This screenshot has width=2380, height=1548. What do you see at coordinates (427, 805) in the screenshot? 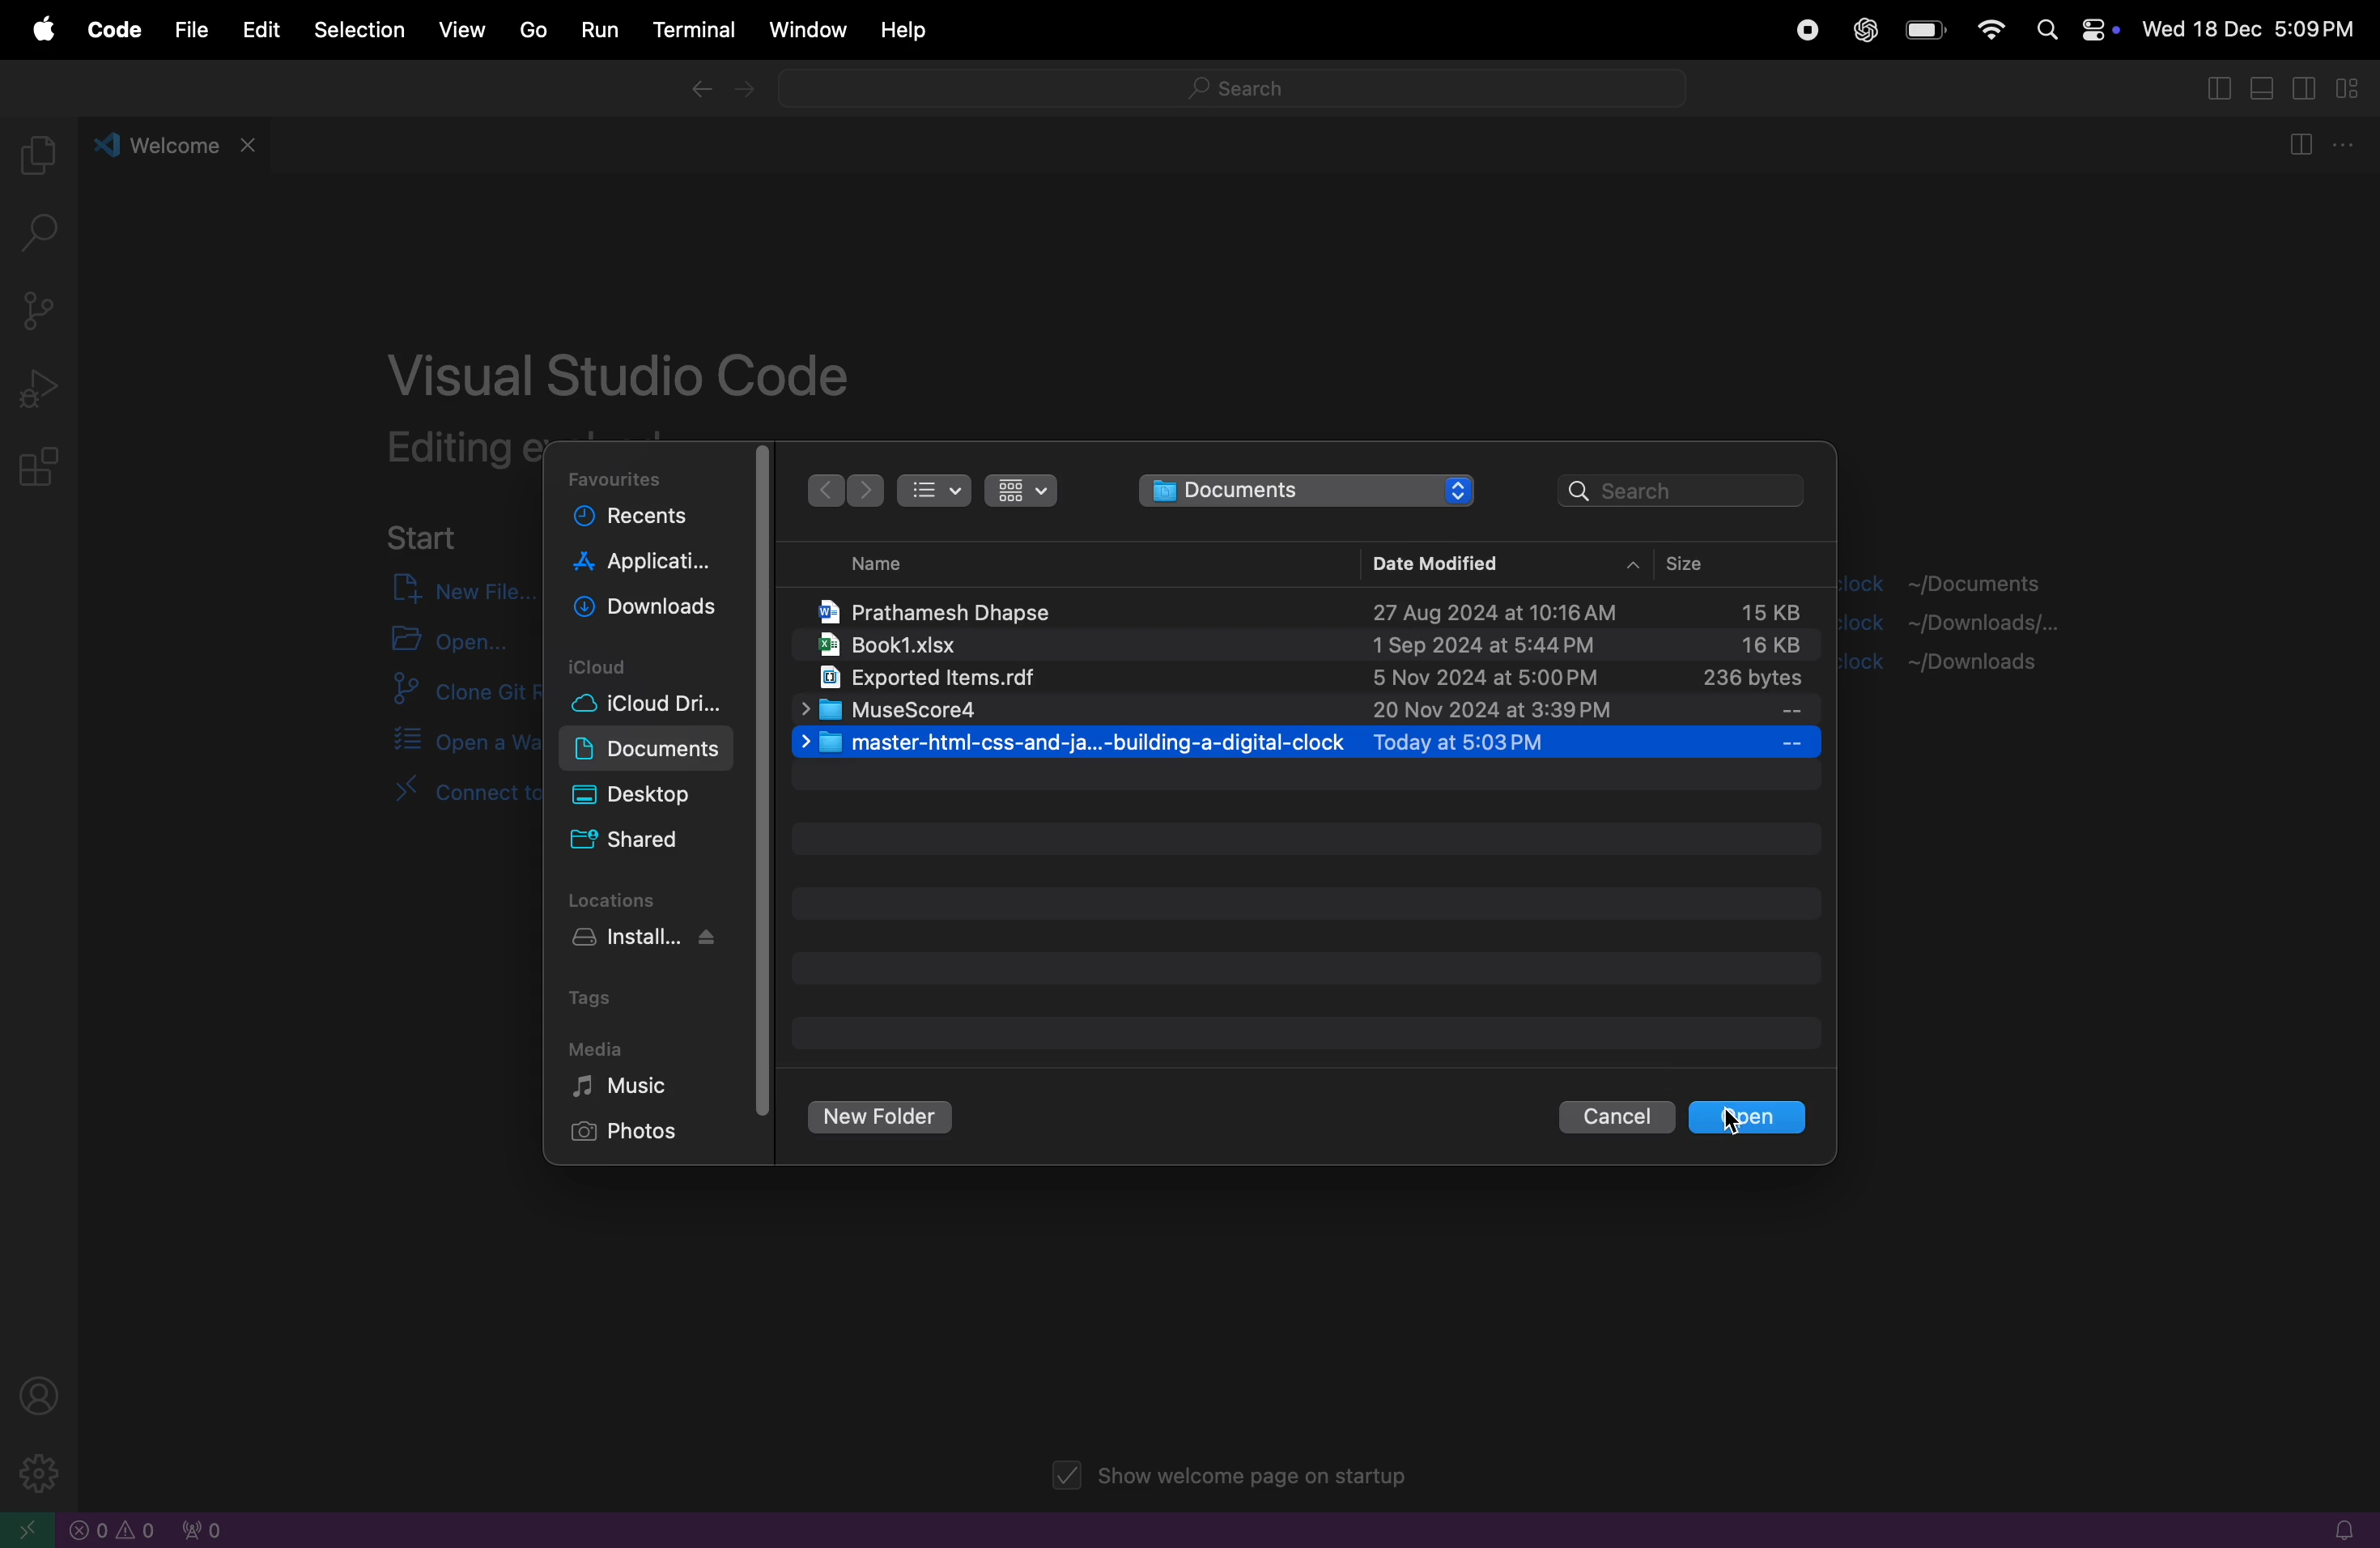
I see `connect` at bounding box center [427, 805].